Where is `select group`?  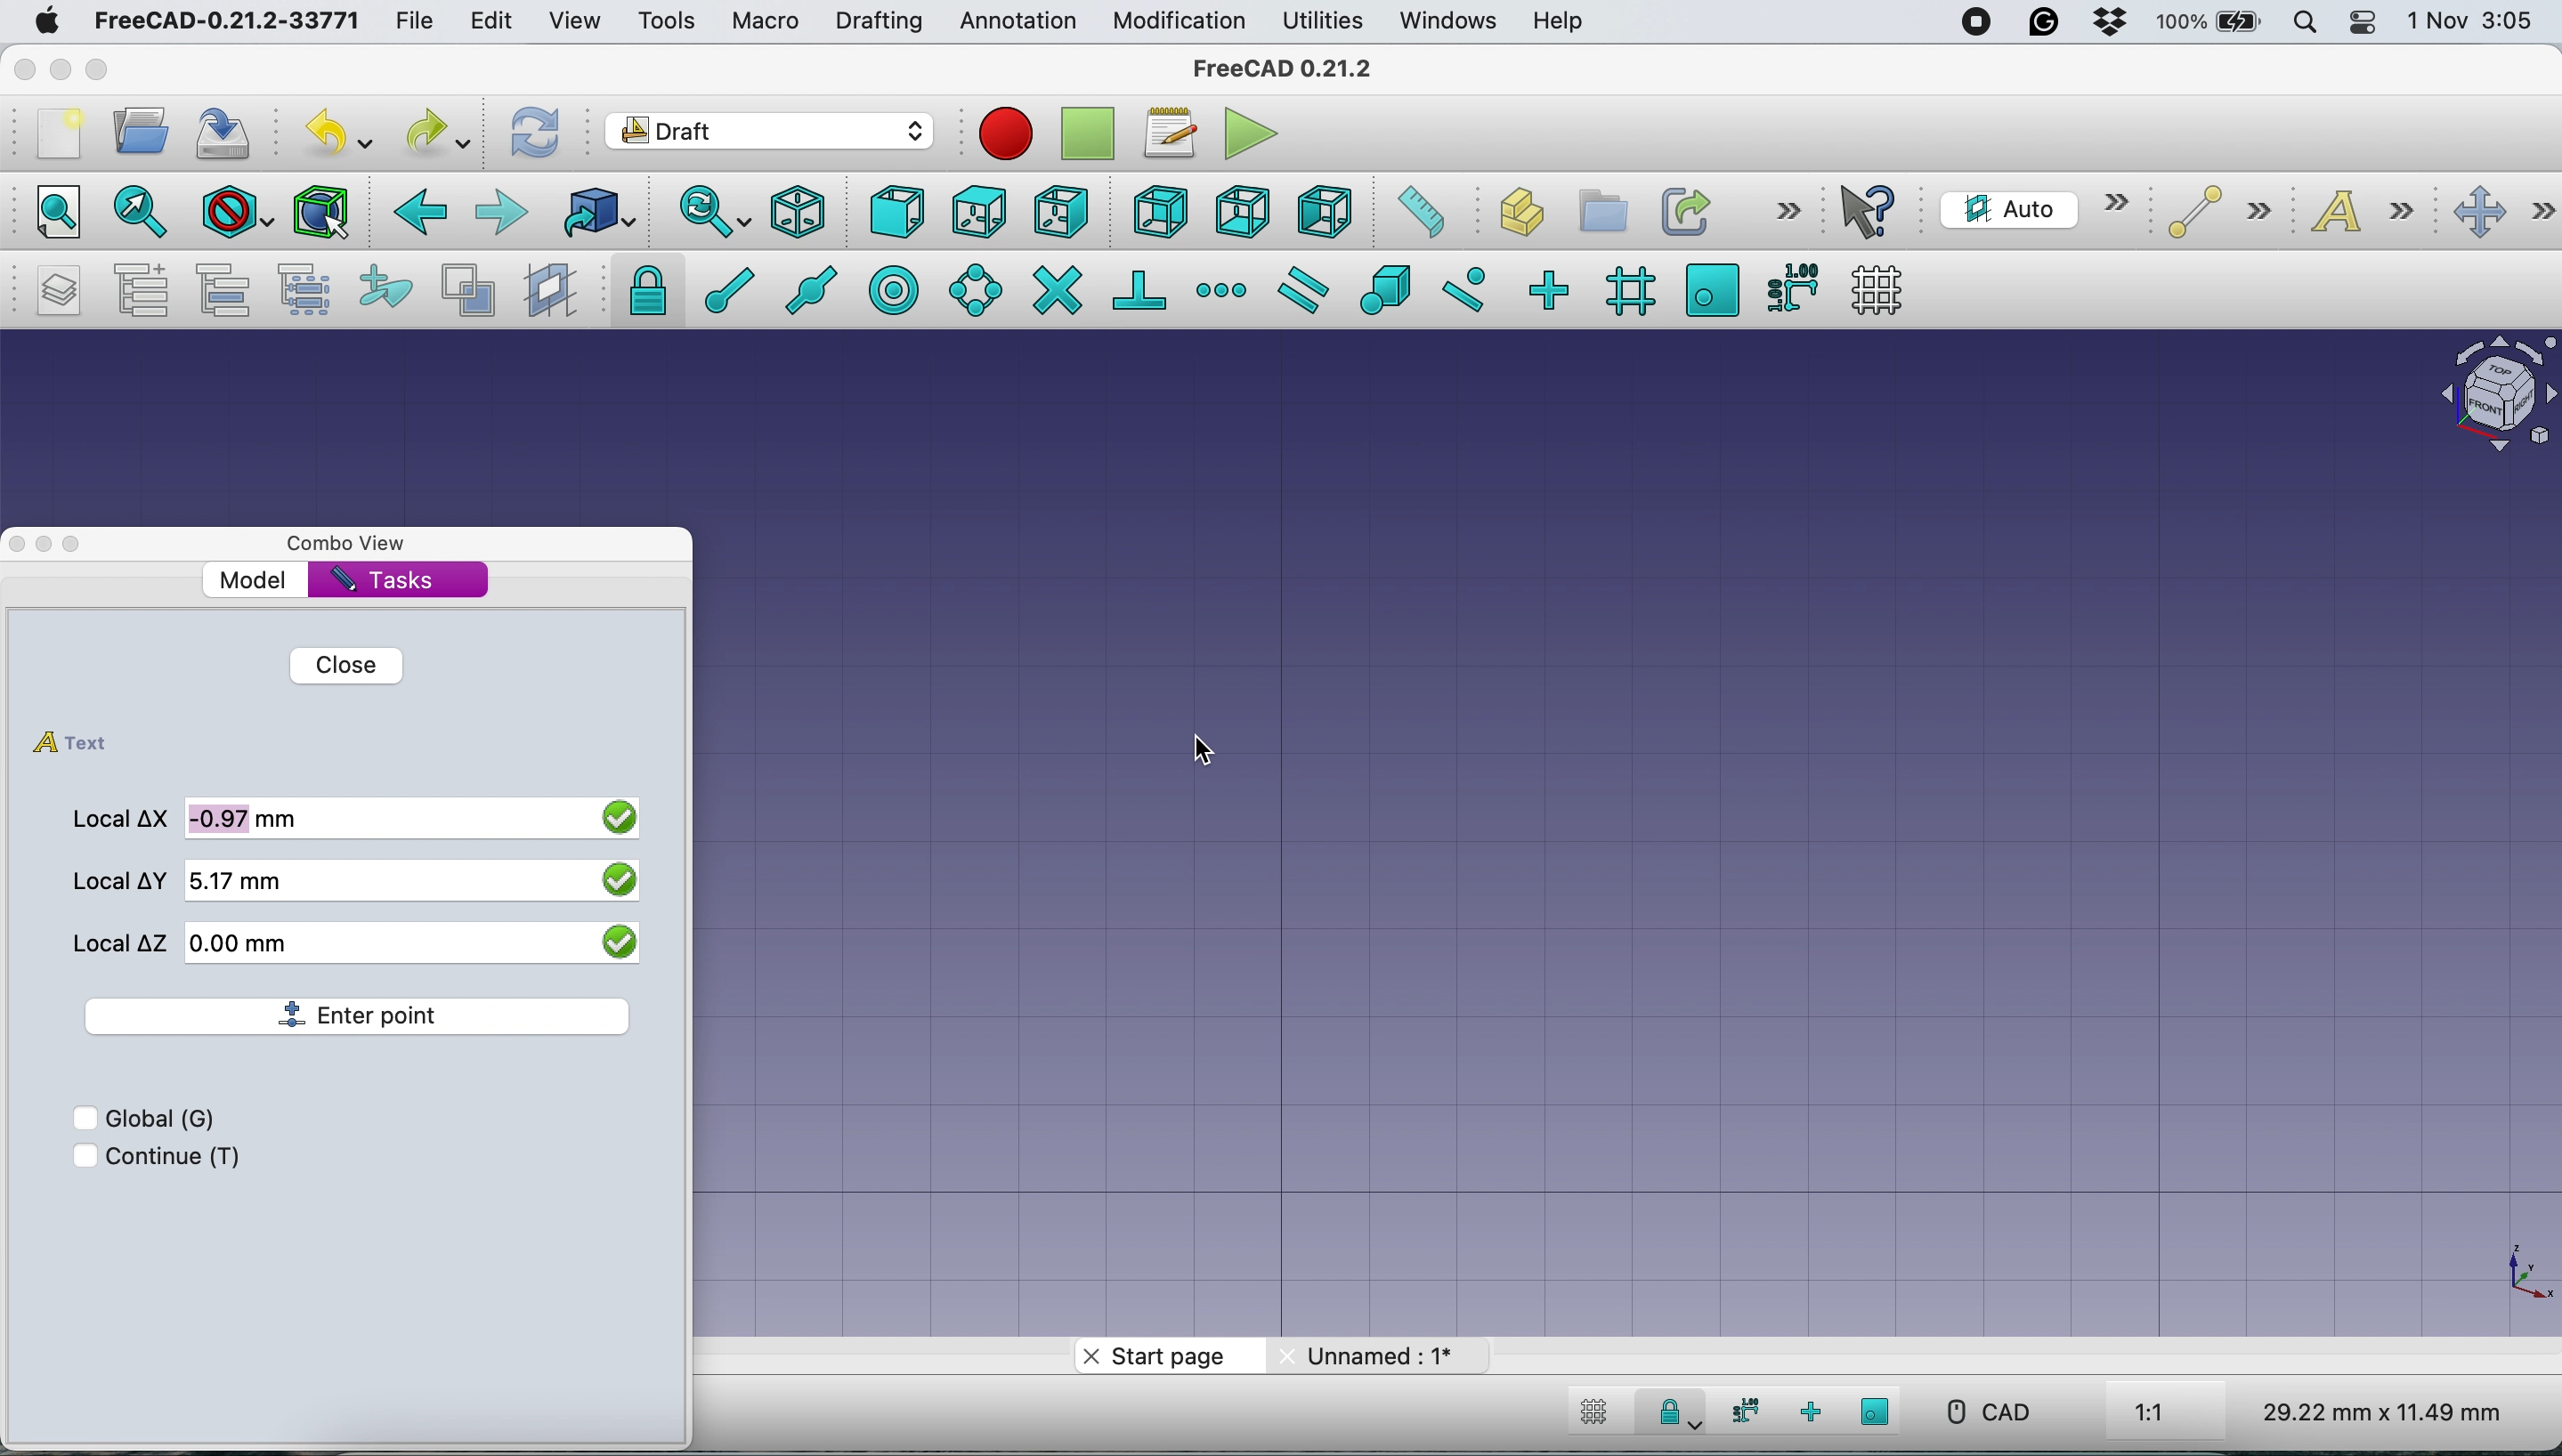 select group is located at coordinates (295, 284).